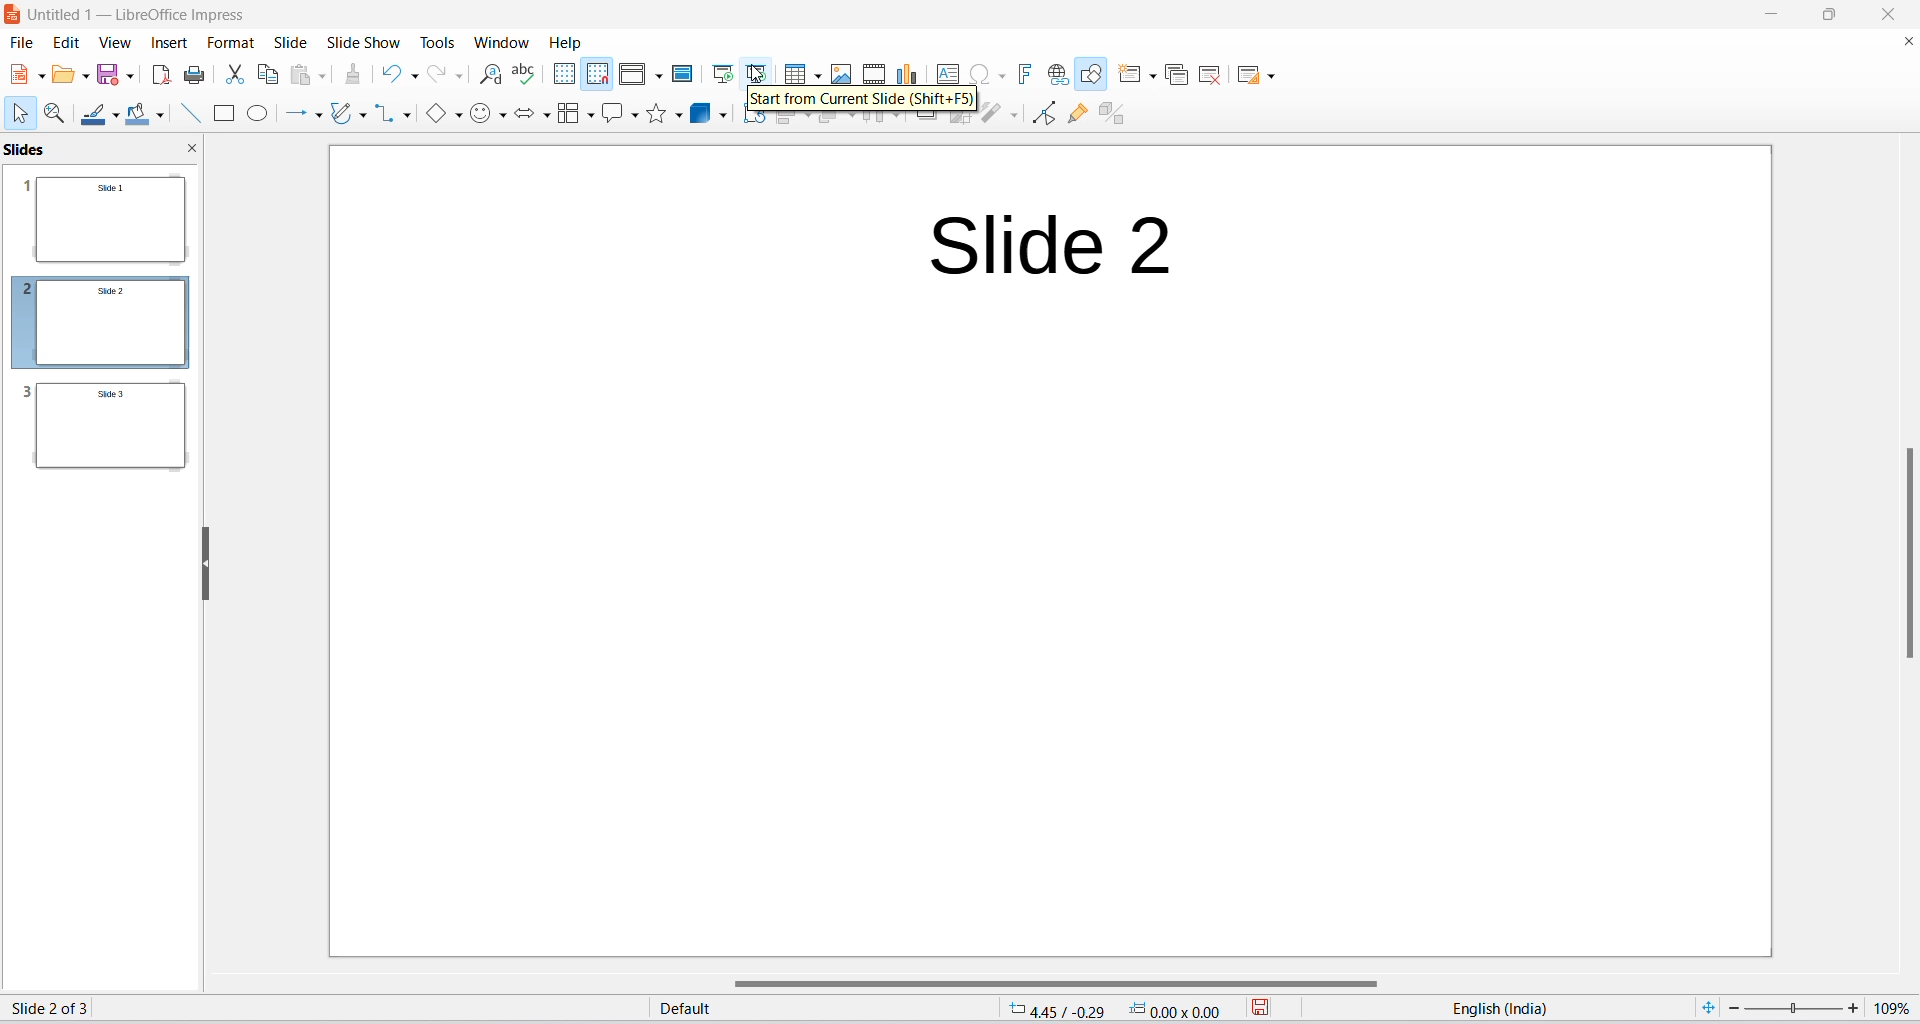 The width and height of the screenshot is (1920, 1024). Describe the element at coordinates (22, 116) in the screenshot. I see `select` at that location.